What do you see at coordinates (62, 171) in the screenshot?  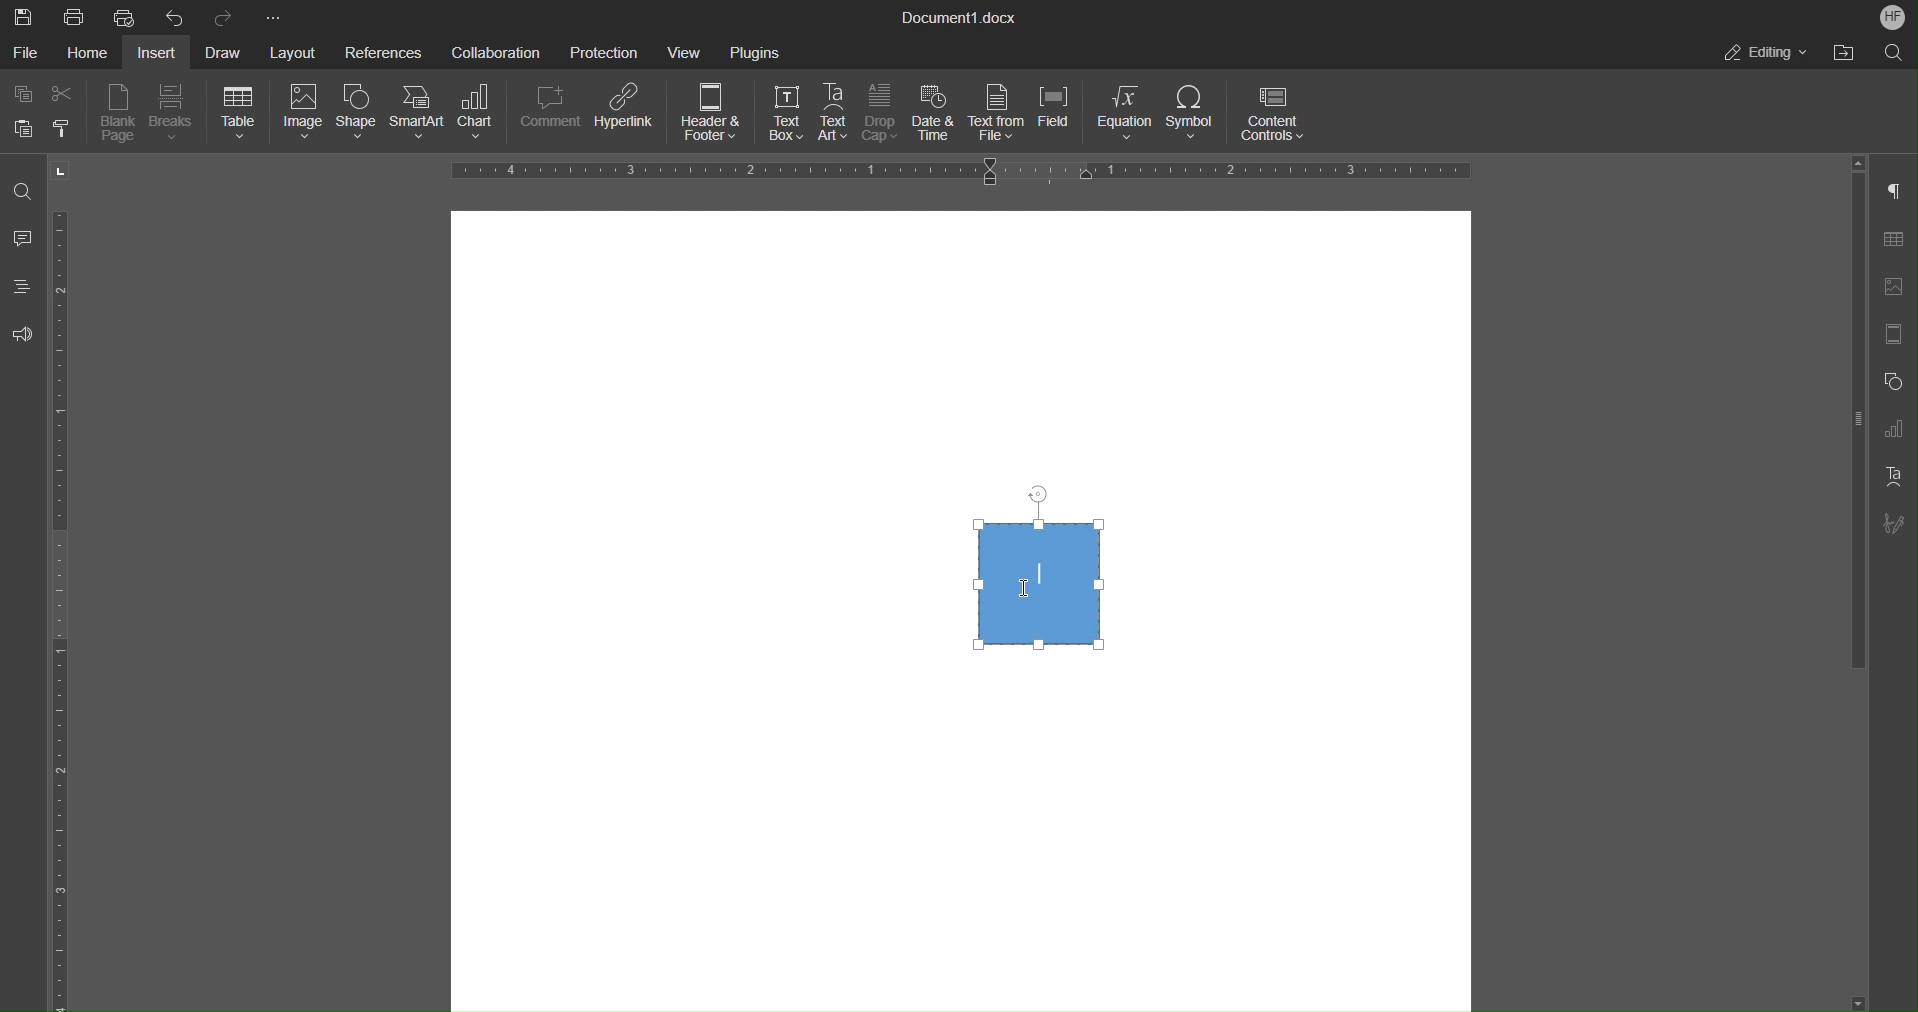 I see `Tab stop` at bounding box center [62, 171].